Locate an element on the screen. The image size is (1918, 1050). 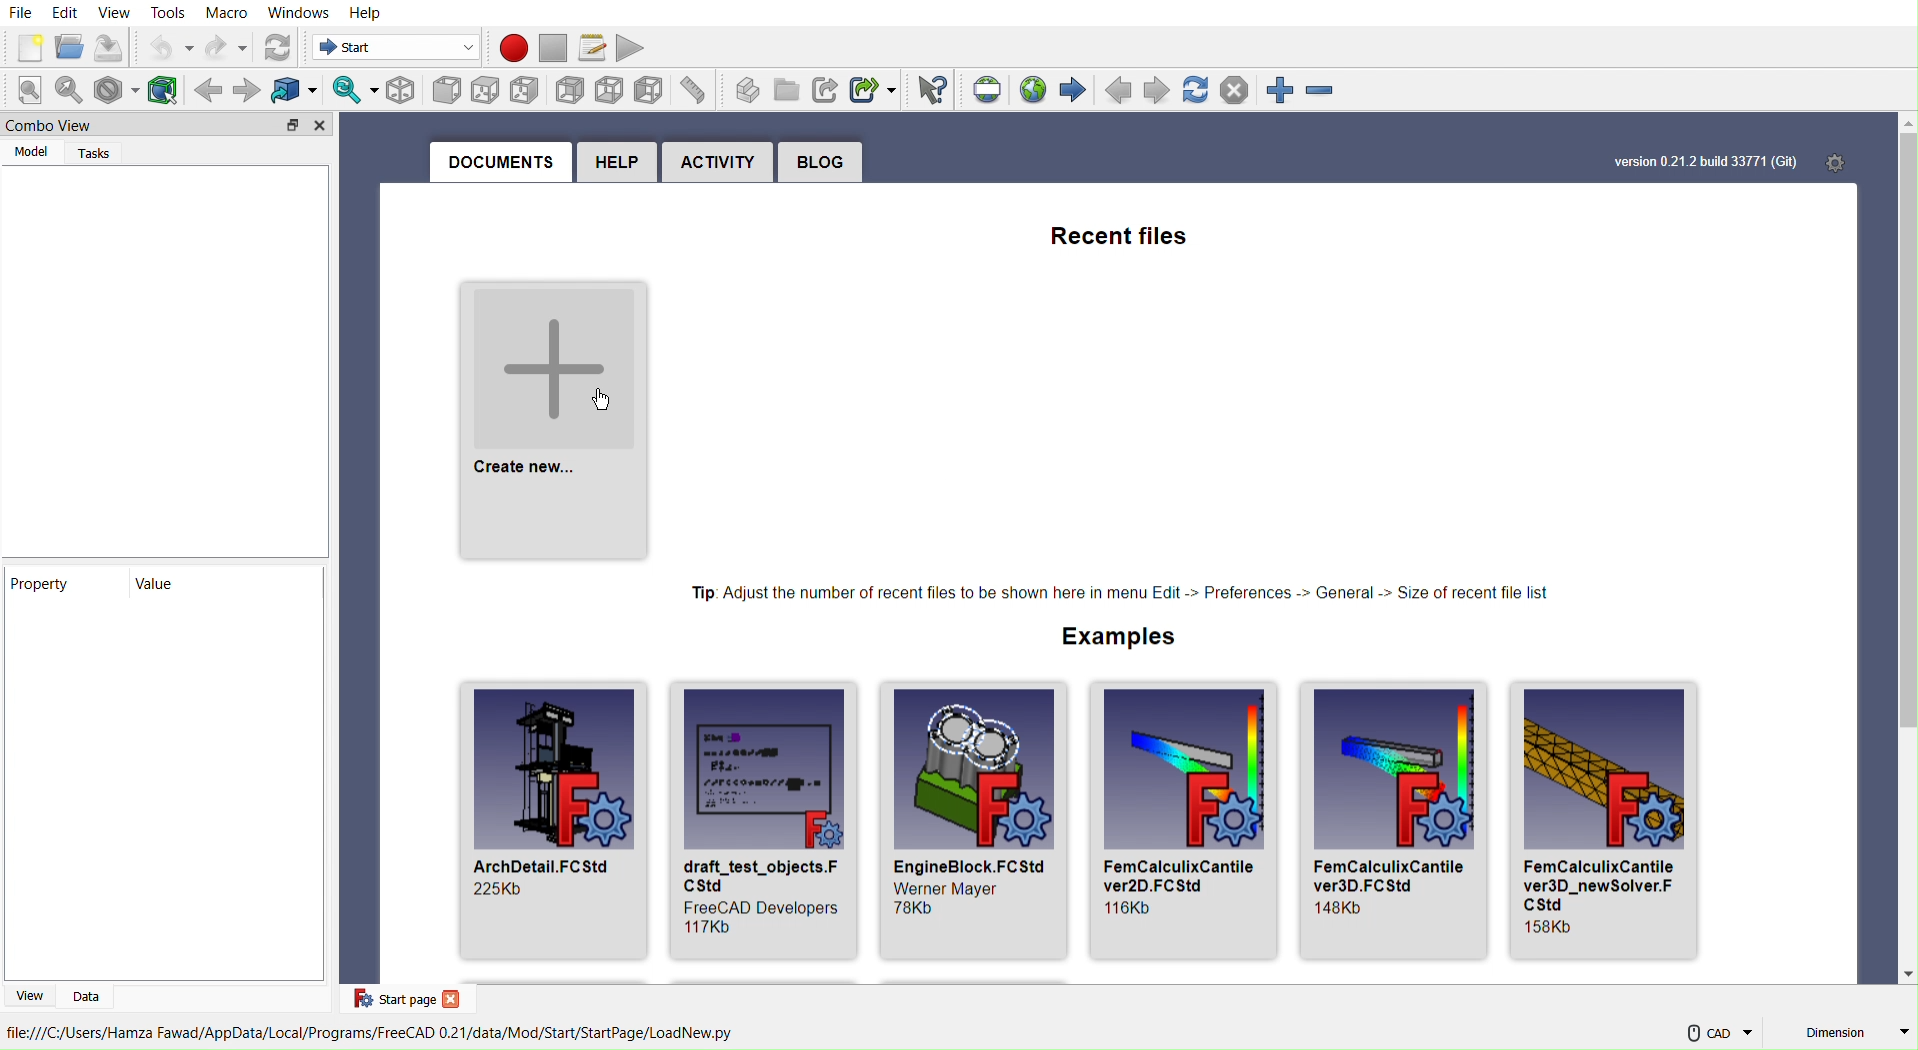
Activate the distance tool is located at coordinates (695, 90).